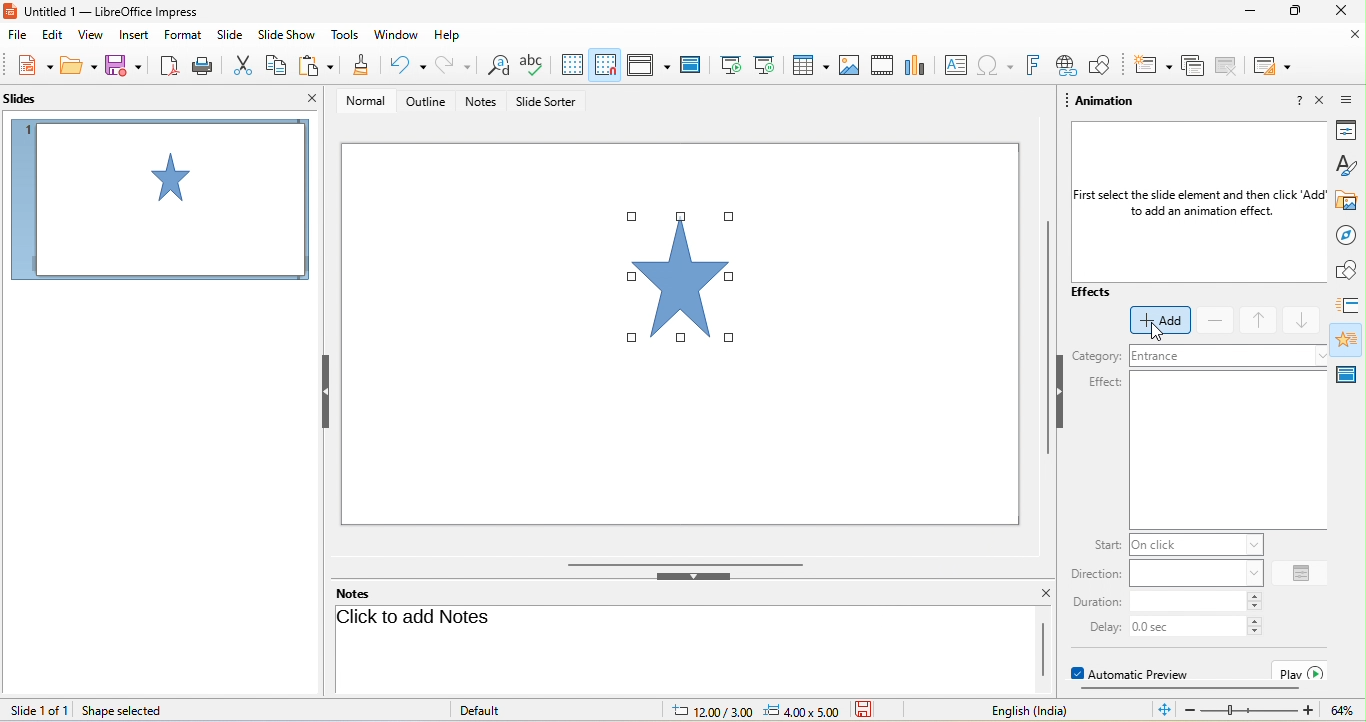 This screenshot has height=722, width=1366. Describe the element at coordinates (1305, 320) in the screenshot. I see `move down` at that location.